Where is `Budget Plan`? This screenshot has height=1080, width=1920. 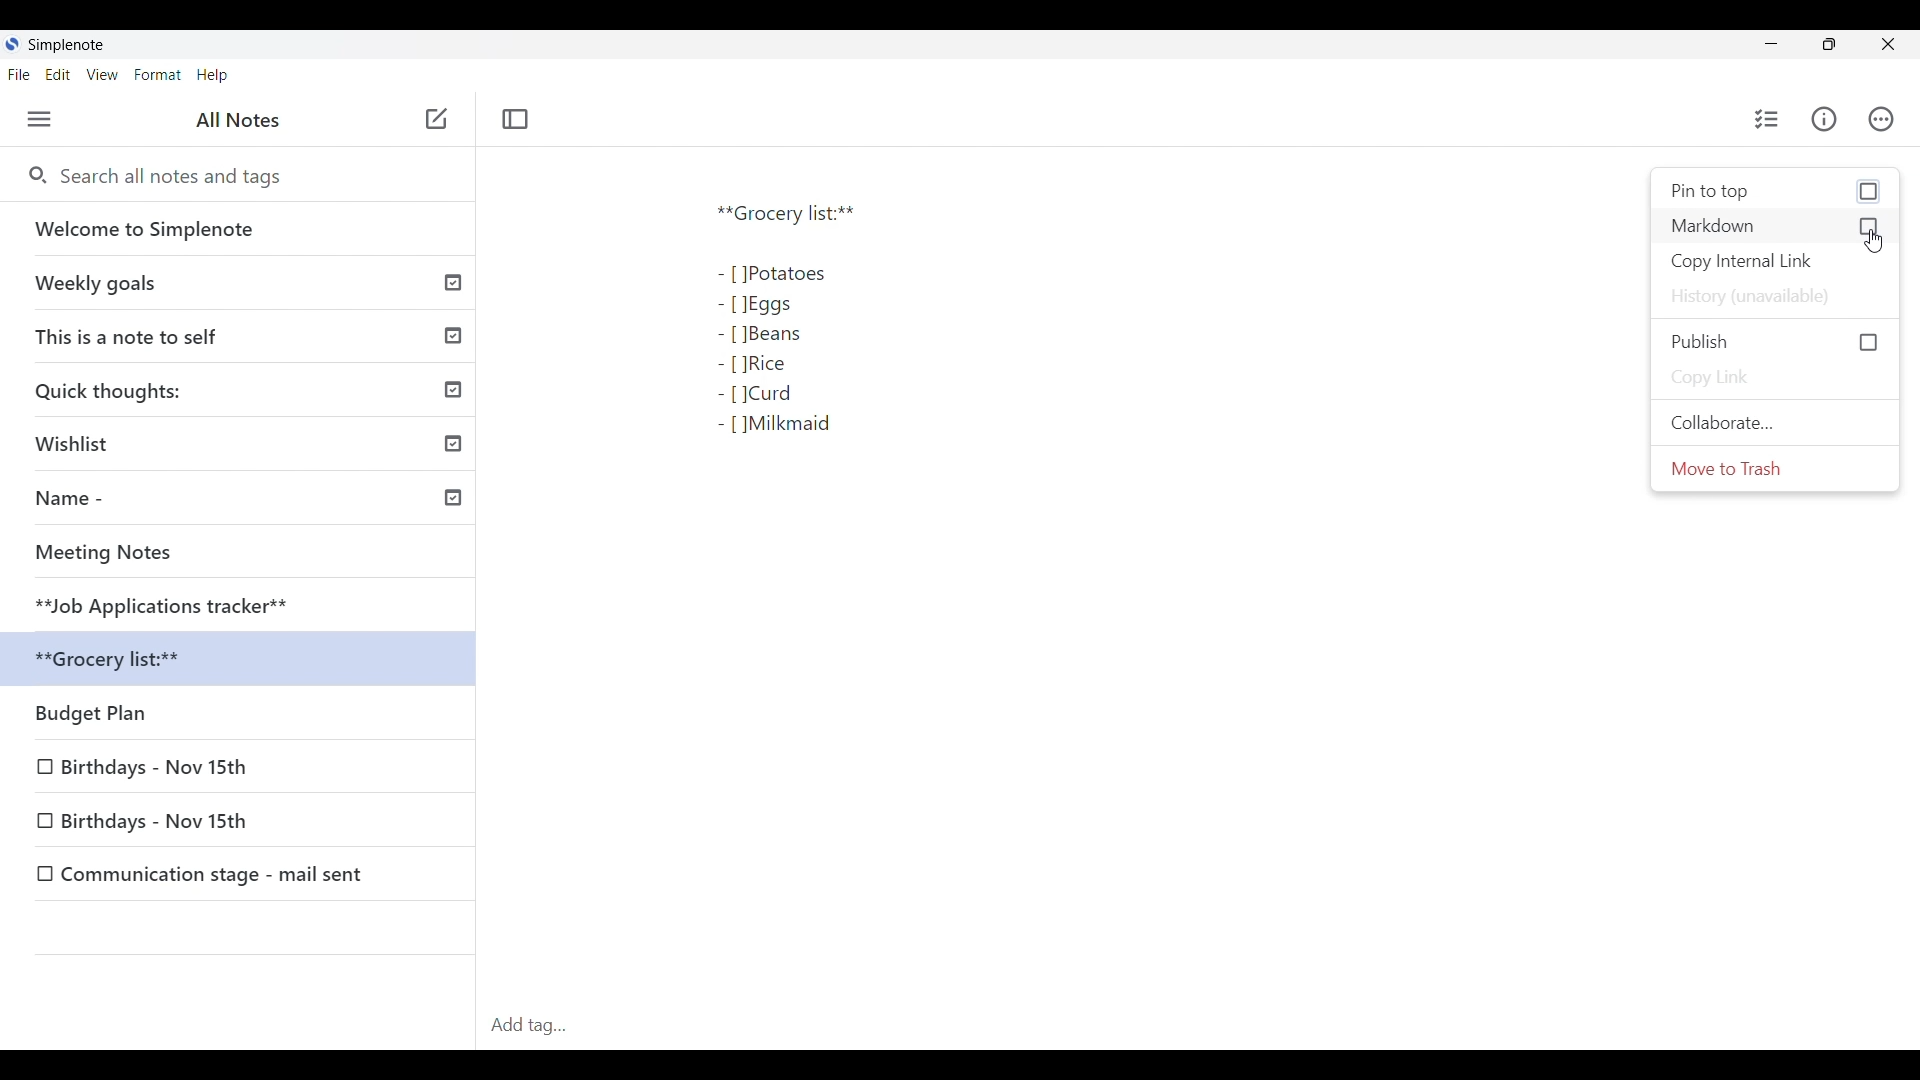 Budget Plan is located at coordinates (244, 716).